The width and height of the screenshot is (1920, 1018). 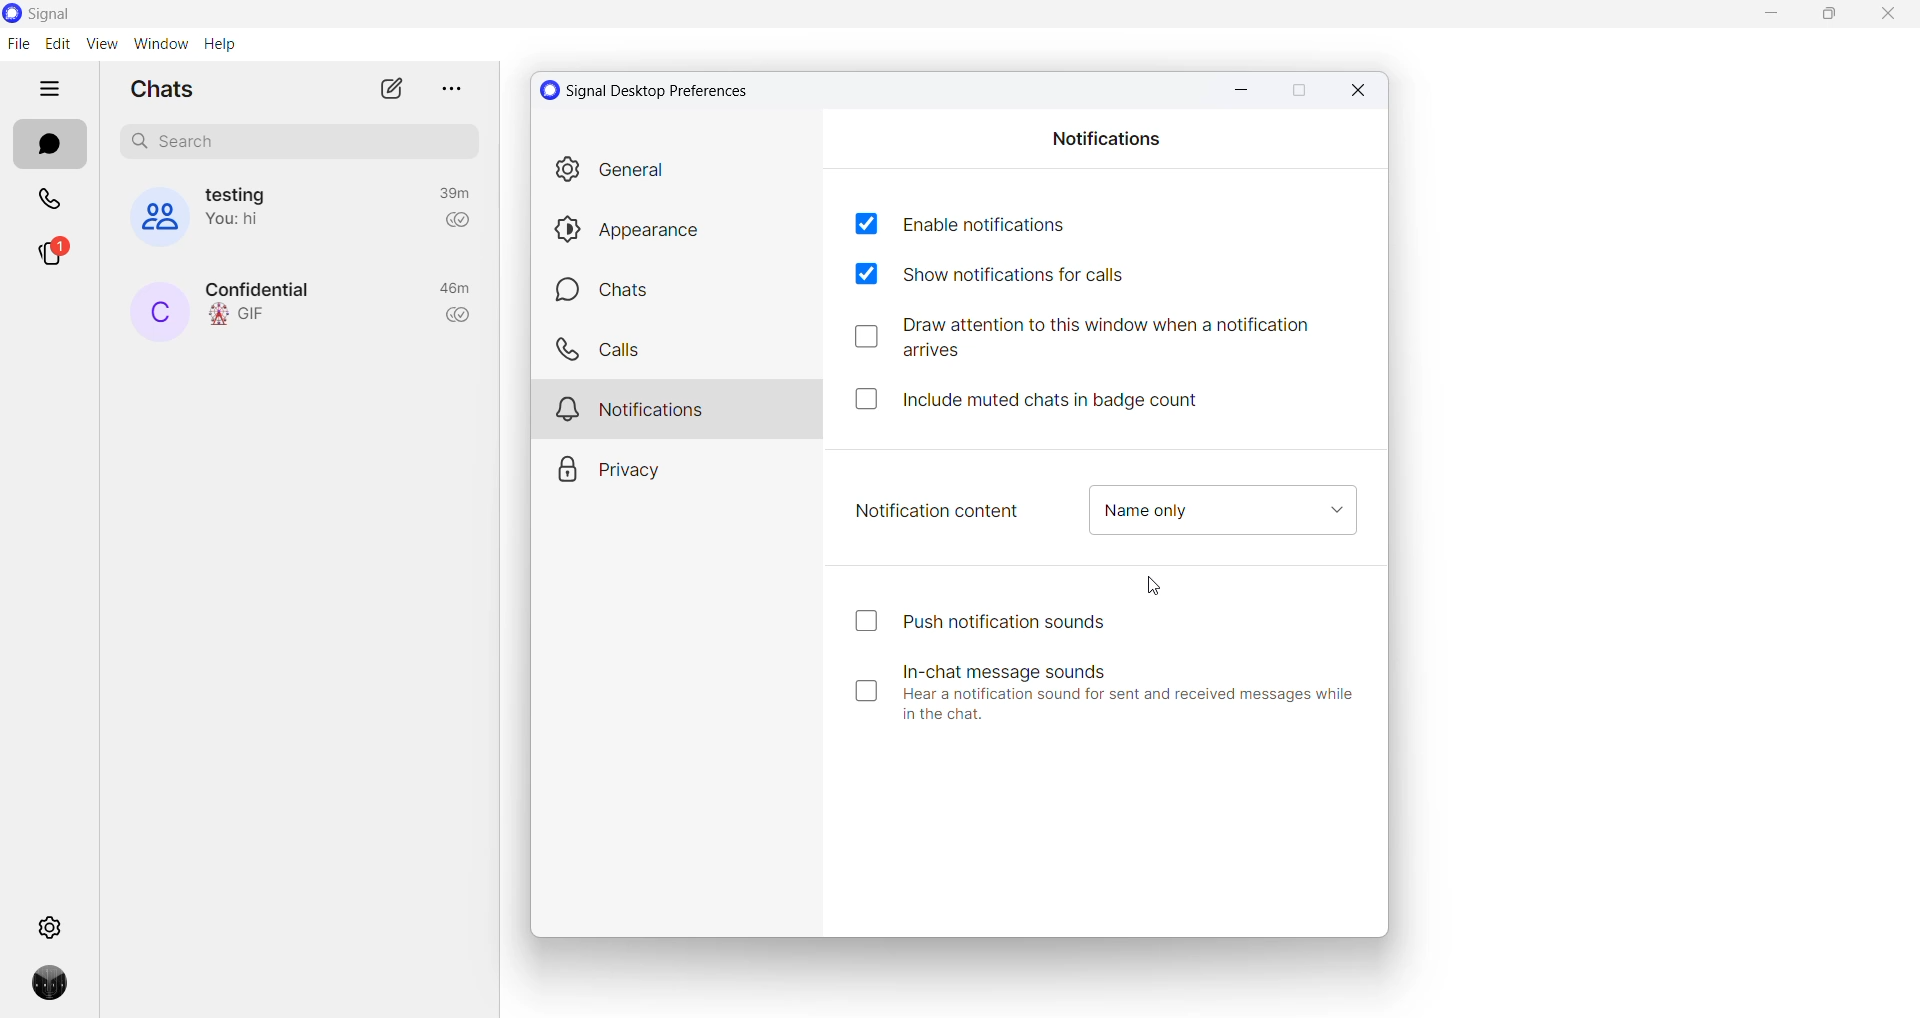 I want to click on Maximize, so click(x=1298, y=92).